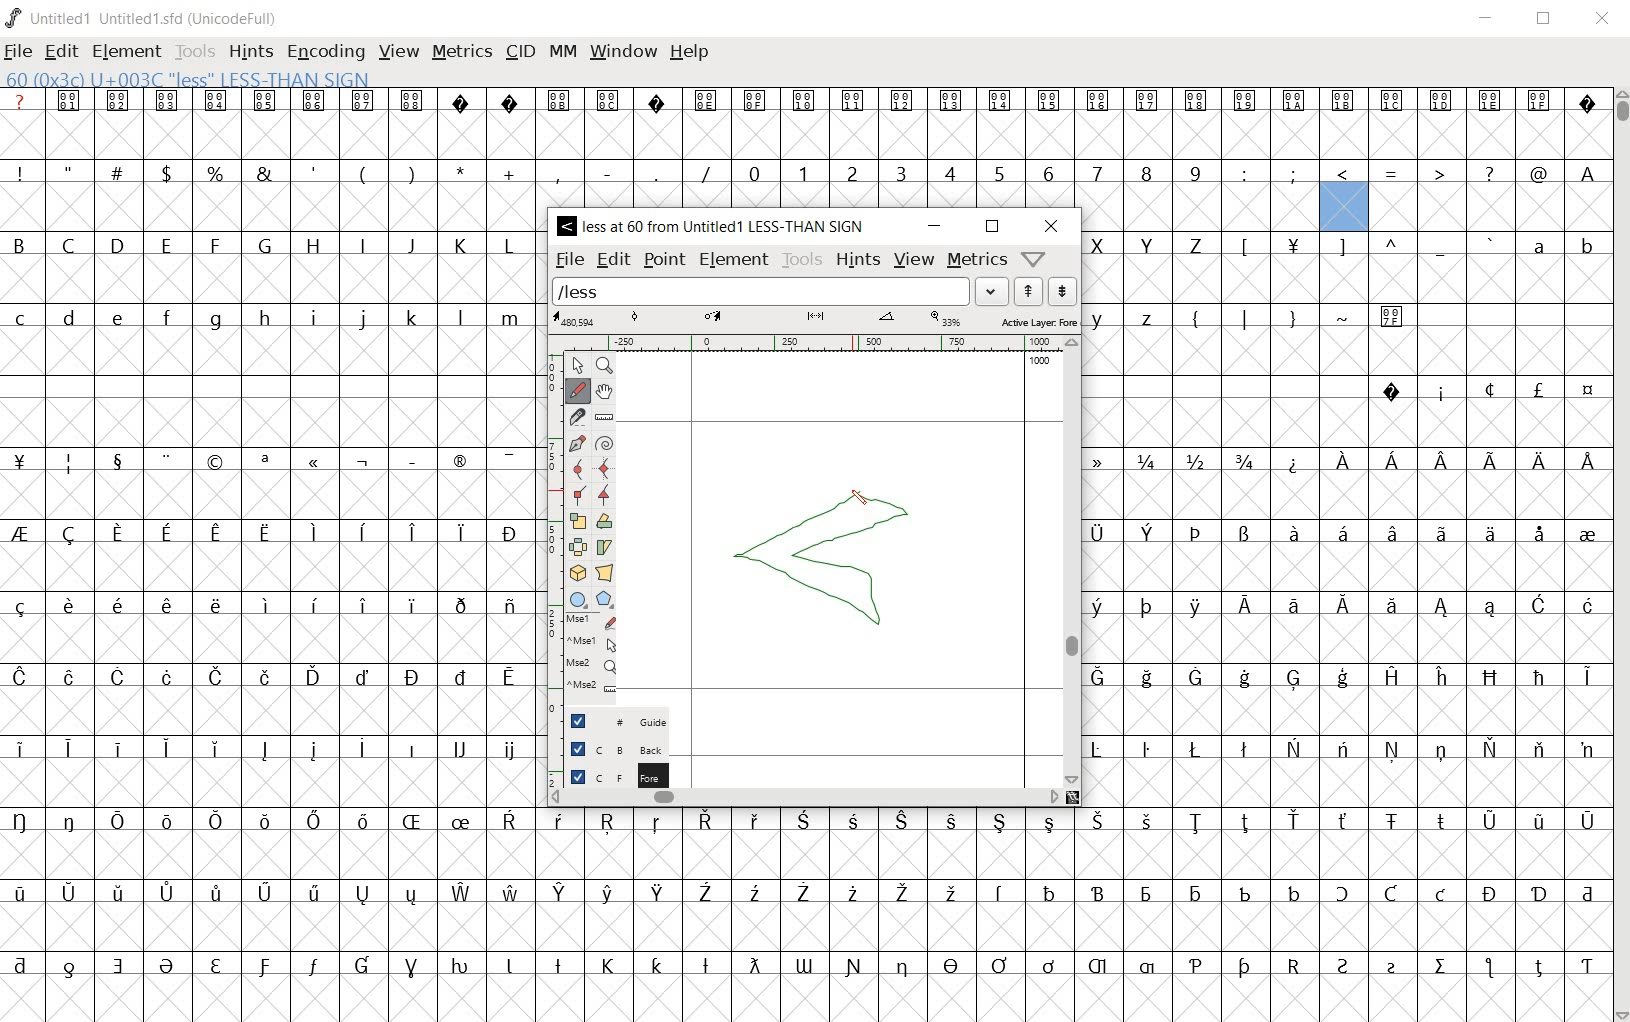 Image resolution: width=1630 pixels, height=1022 pixels. What do you see at coordinates (605, 417) in the screenshot?
I see `measure a distance, angle between points` at bounding box center [605, 417].